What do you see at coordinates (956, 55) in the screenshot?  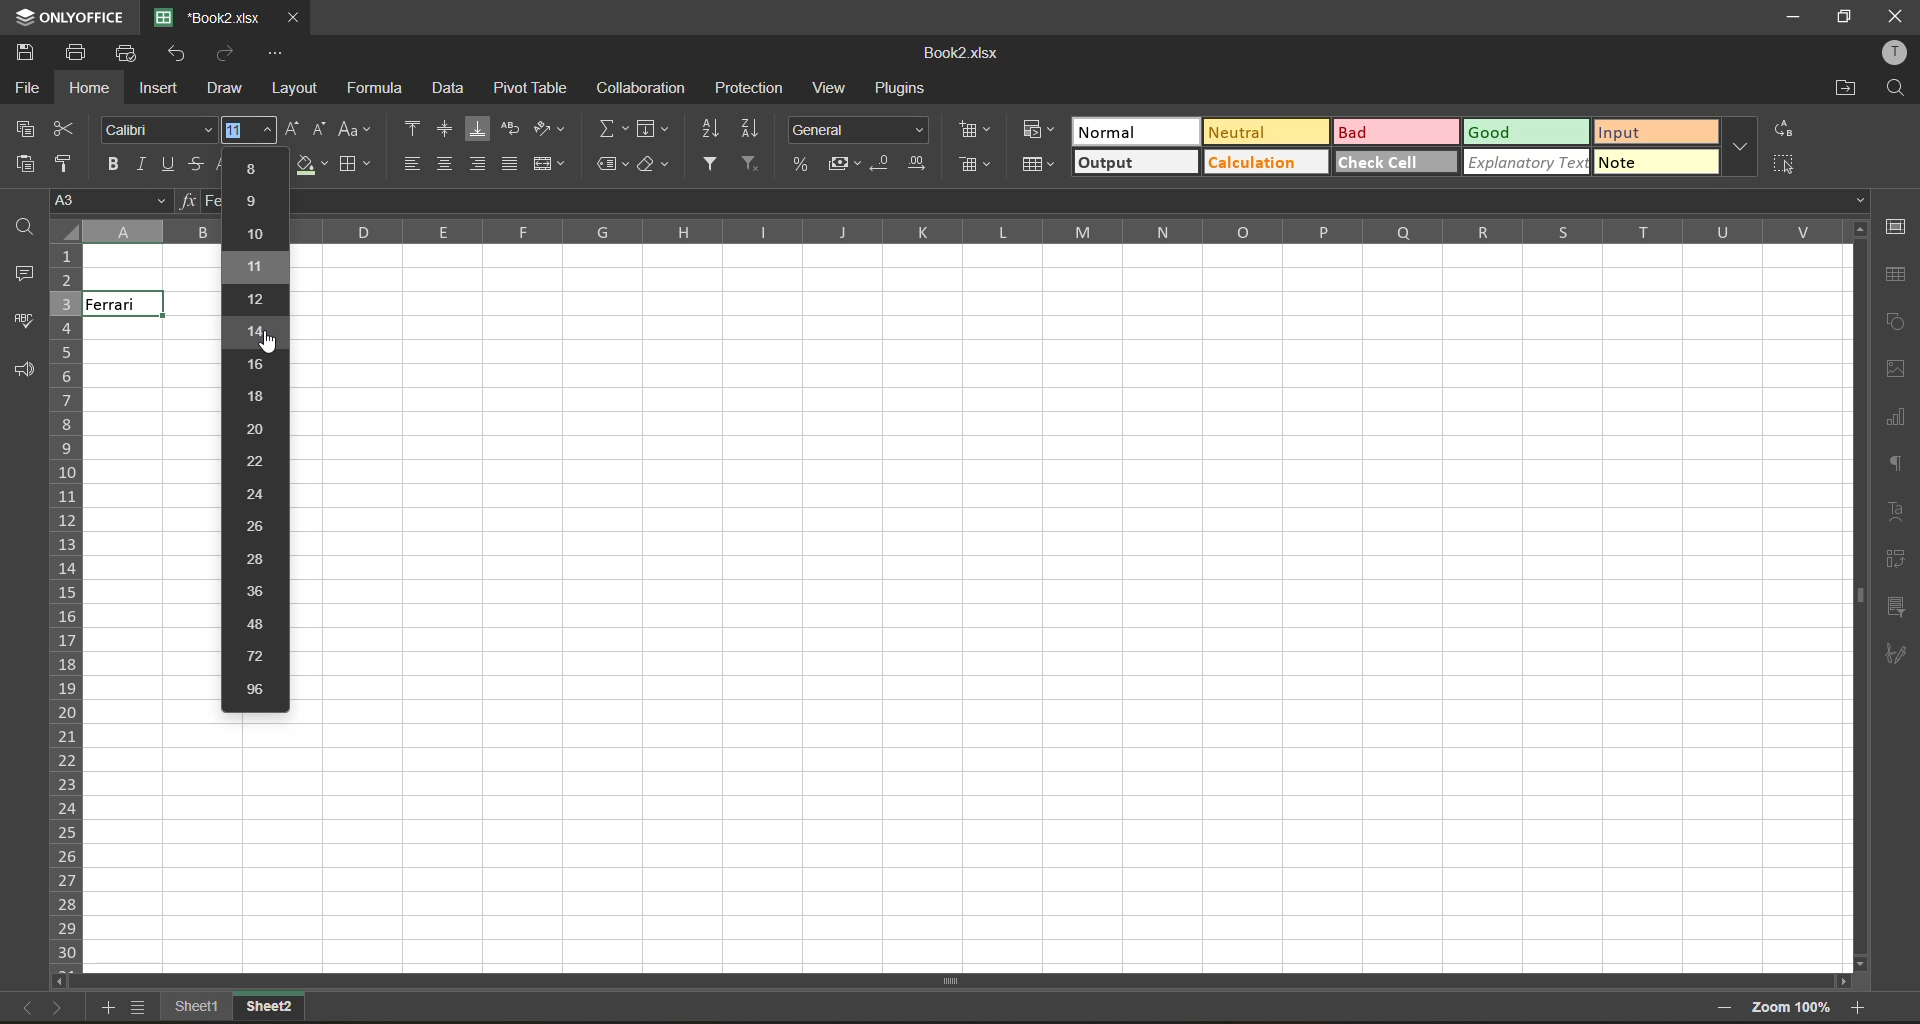 I see `filename` at bounding box center [956, 55].